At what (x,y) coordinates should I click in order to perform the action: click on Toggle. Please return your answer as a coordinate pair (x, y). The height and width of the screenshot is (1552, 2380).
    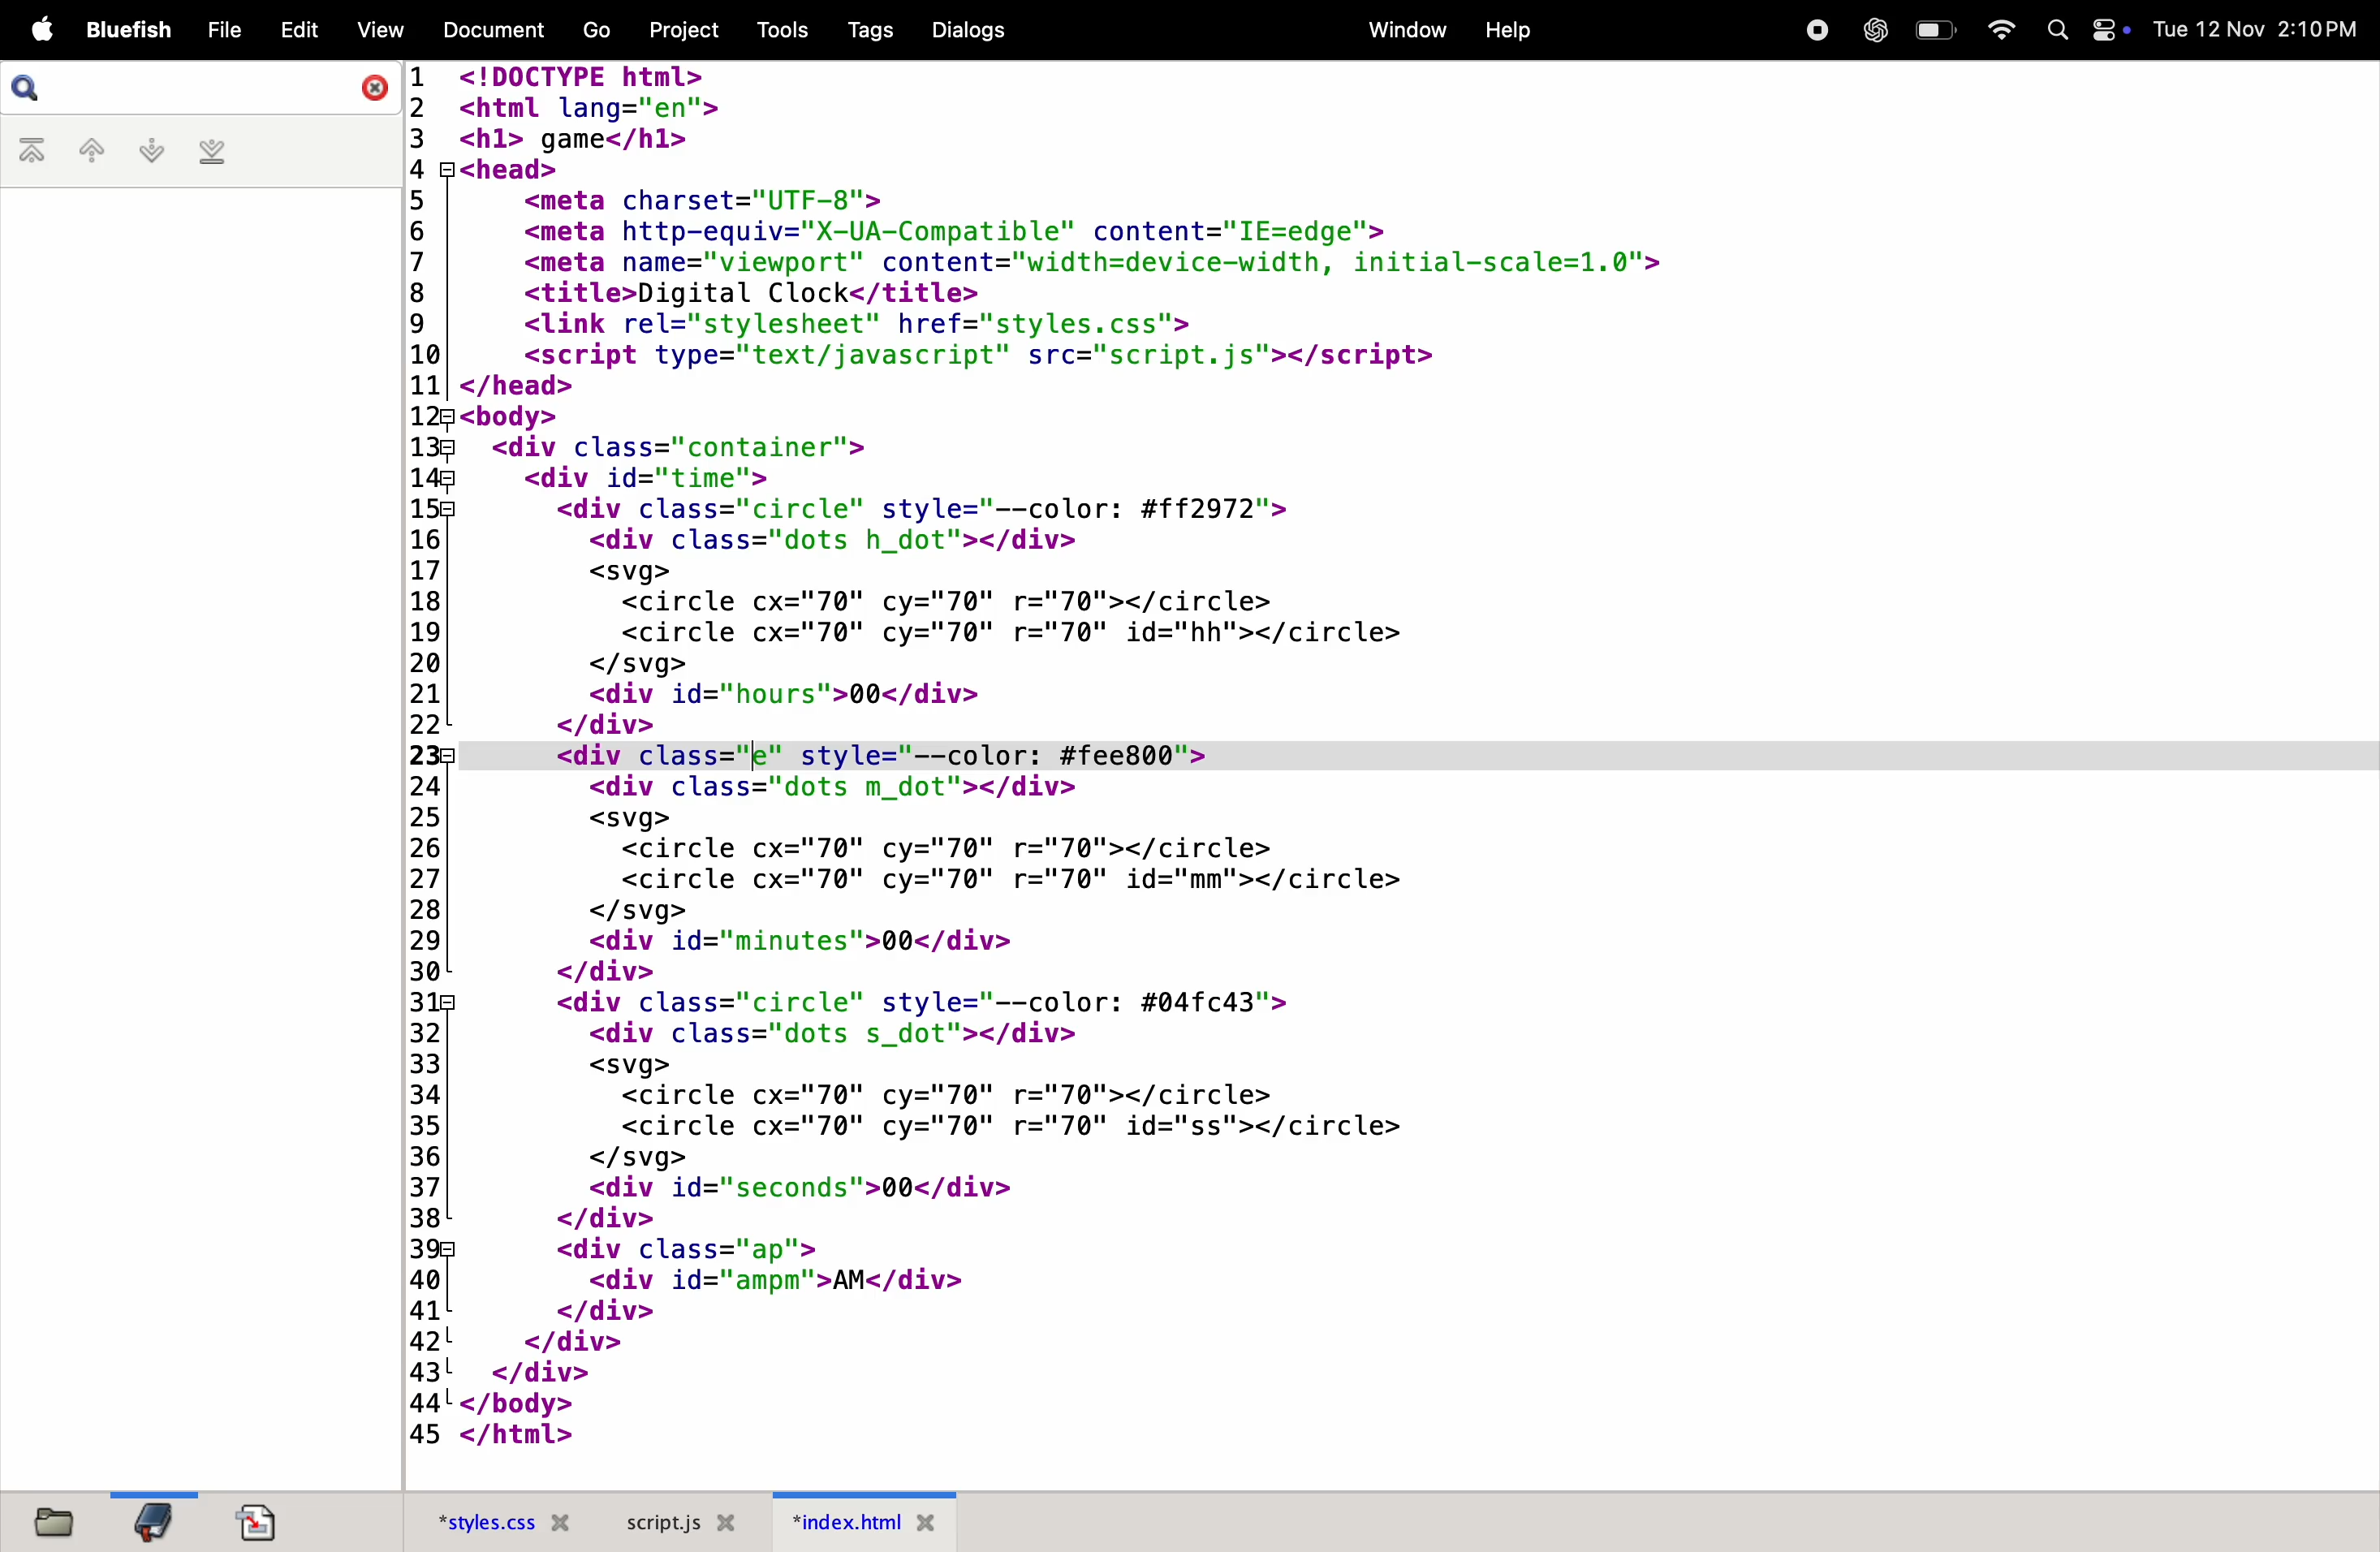
    Looking at the image, I should click on (2111, 29).